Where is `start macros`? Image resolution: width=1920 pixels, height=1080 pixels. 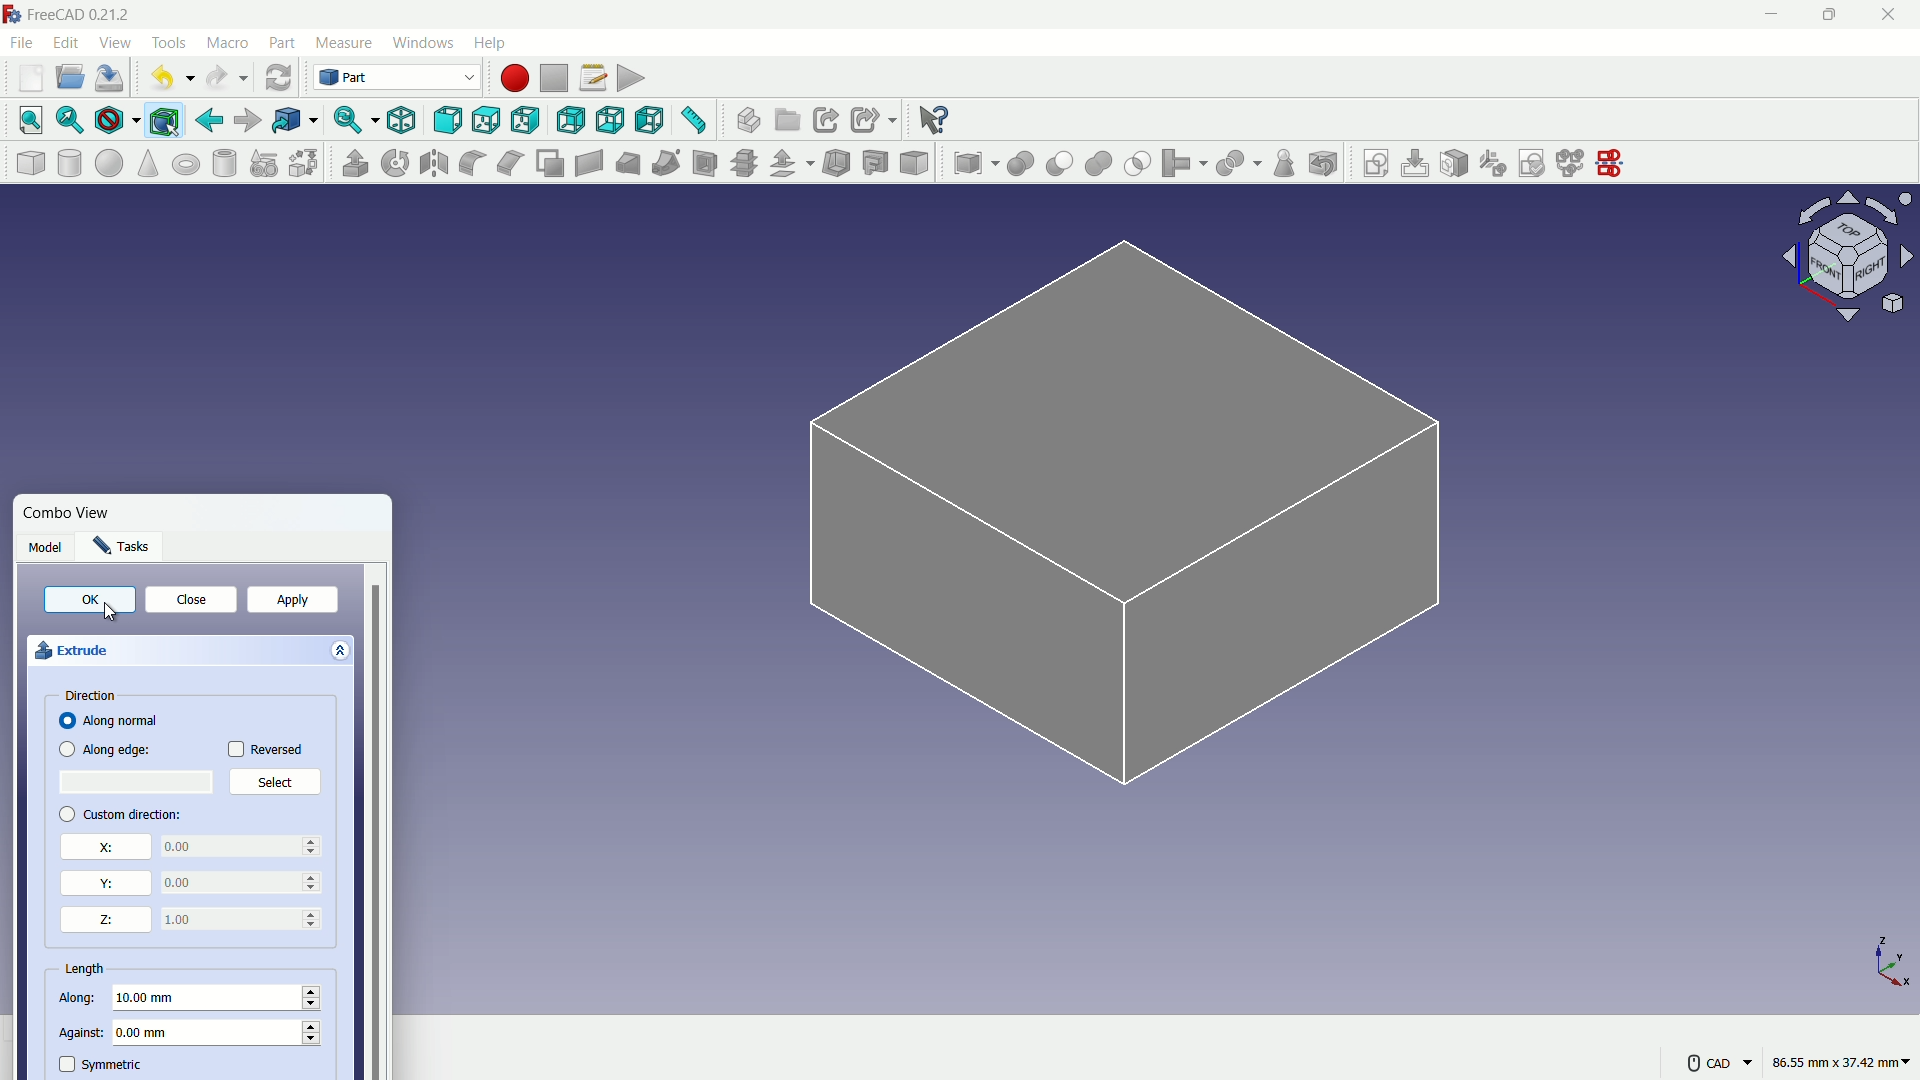
start macros is located at coordinates (515, 78).